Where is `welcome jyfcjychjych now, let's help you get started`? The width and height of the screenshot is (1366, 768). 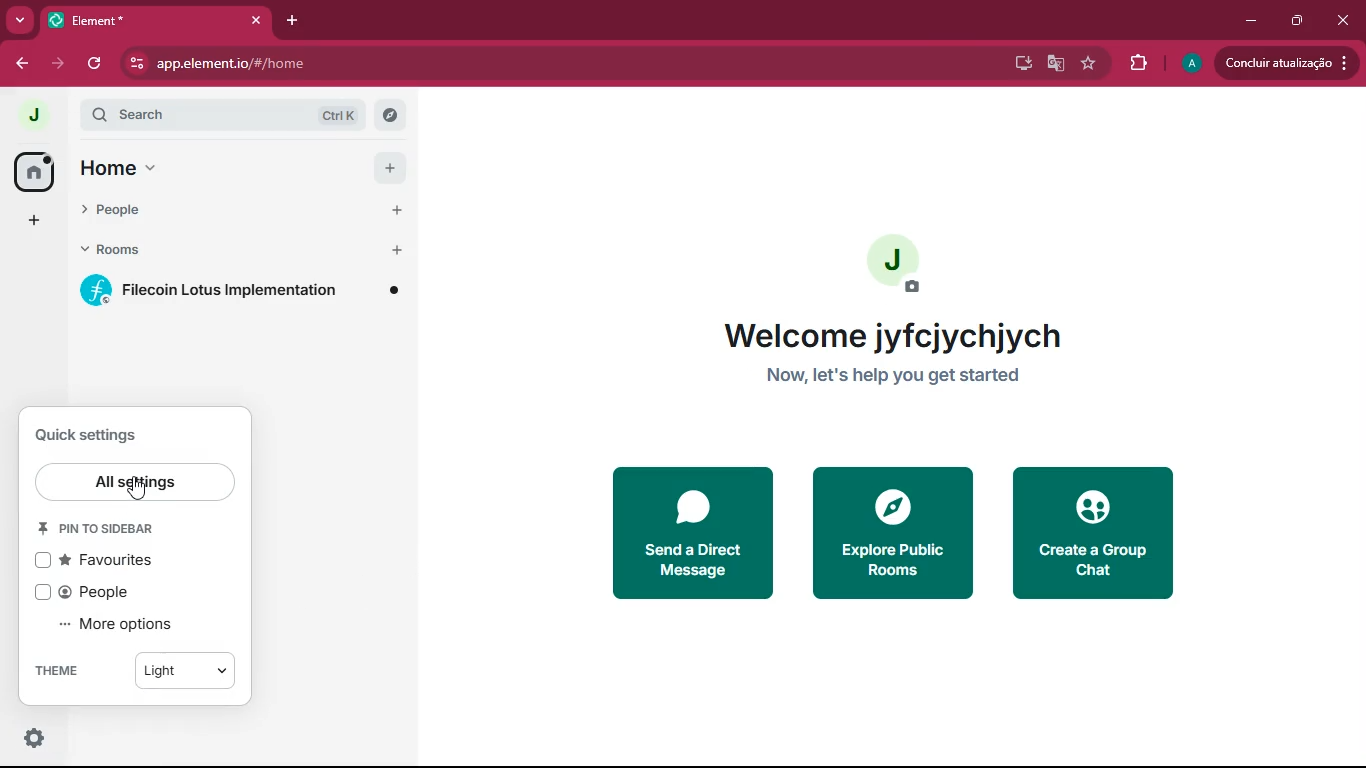 welcome jyfcjychjych now, let's help you get started is located at coordinates (890, 358).